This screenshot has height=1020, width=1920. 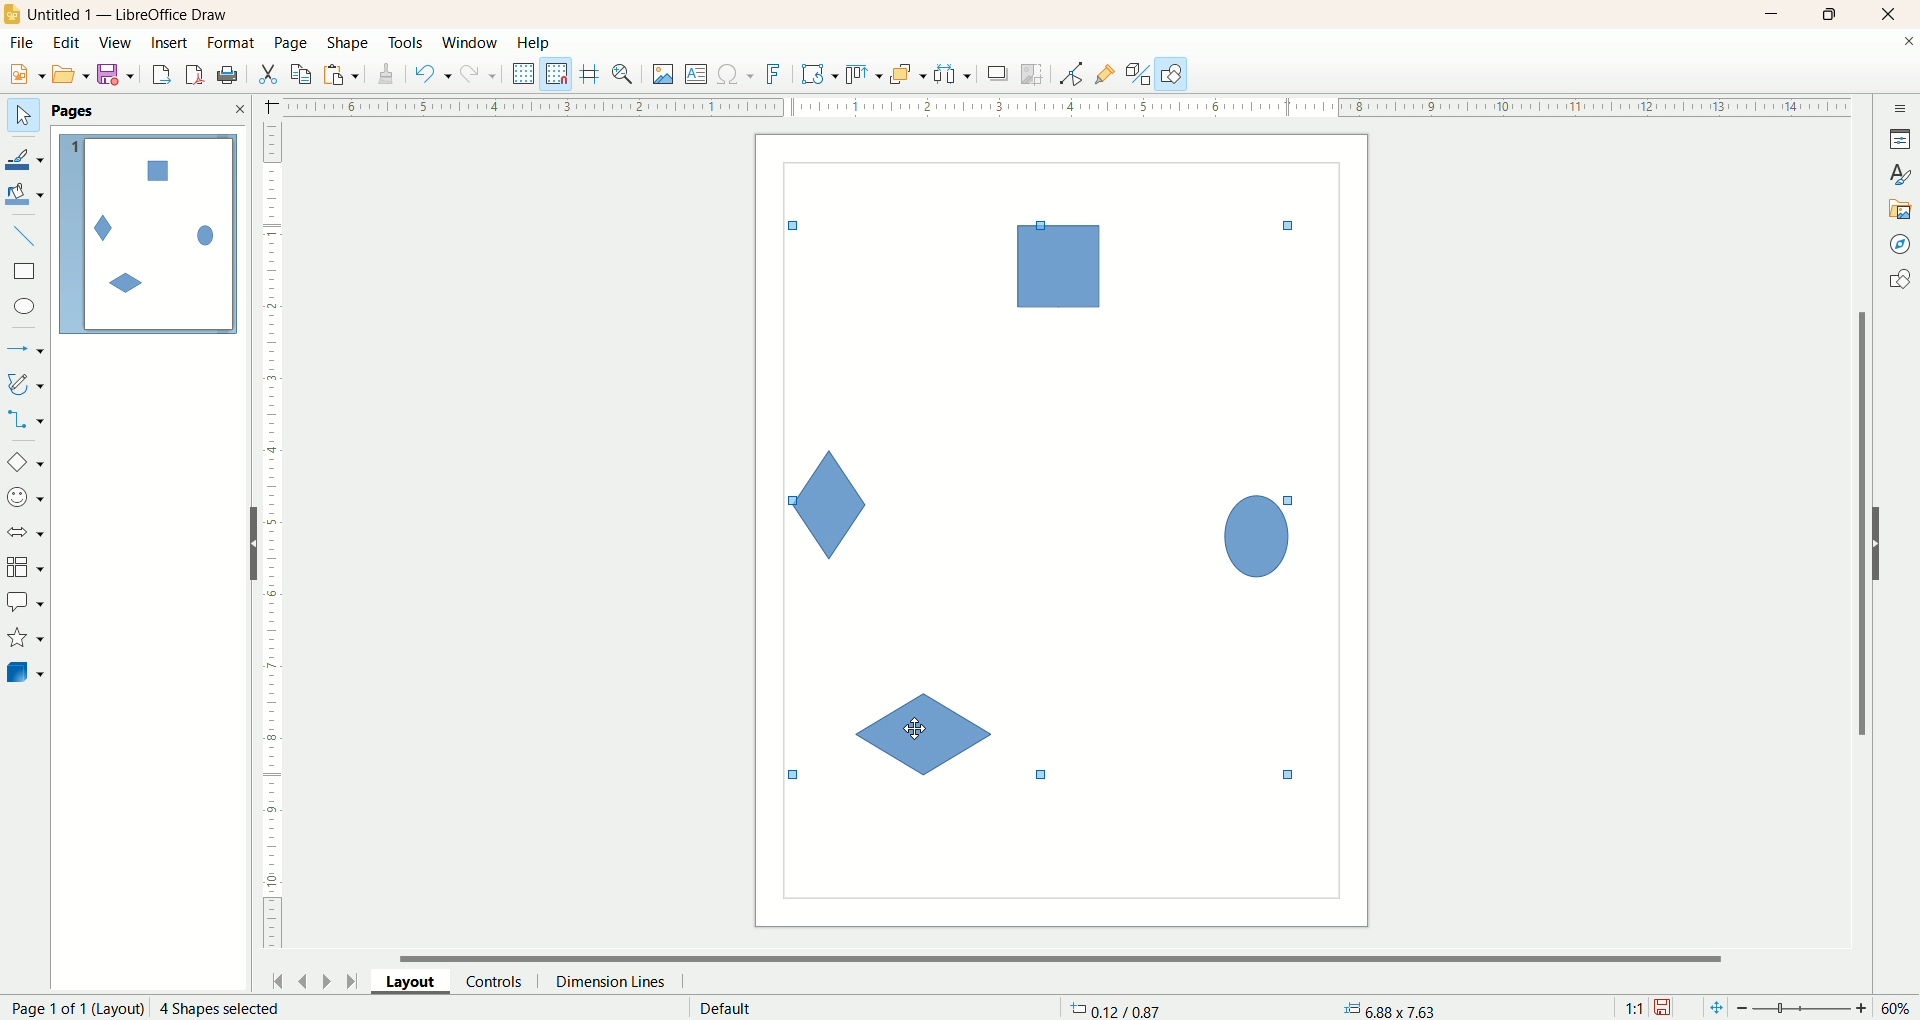 I want to click on sidebar settings, so click(x=1901, y=106).